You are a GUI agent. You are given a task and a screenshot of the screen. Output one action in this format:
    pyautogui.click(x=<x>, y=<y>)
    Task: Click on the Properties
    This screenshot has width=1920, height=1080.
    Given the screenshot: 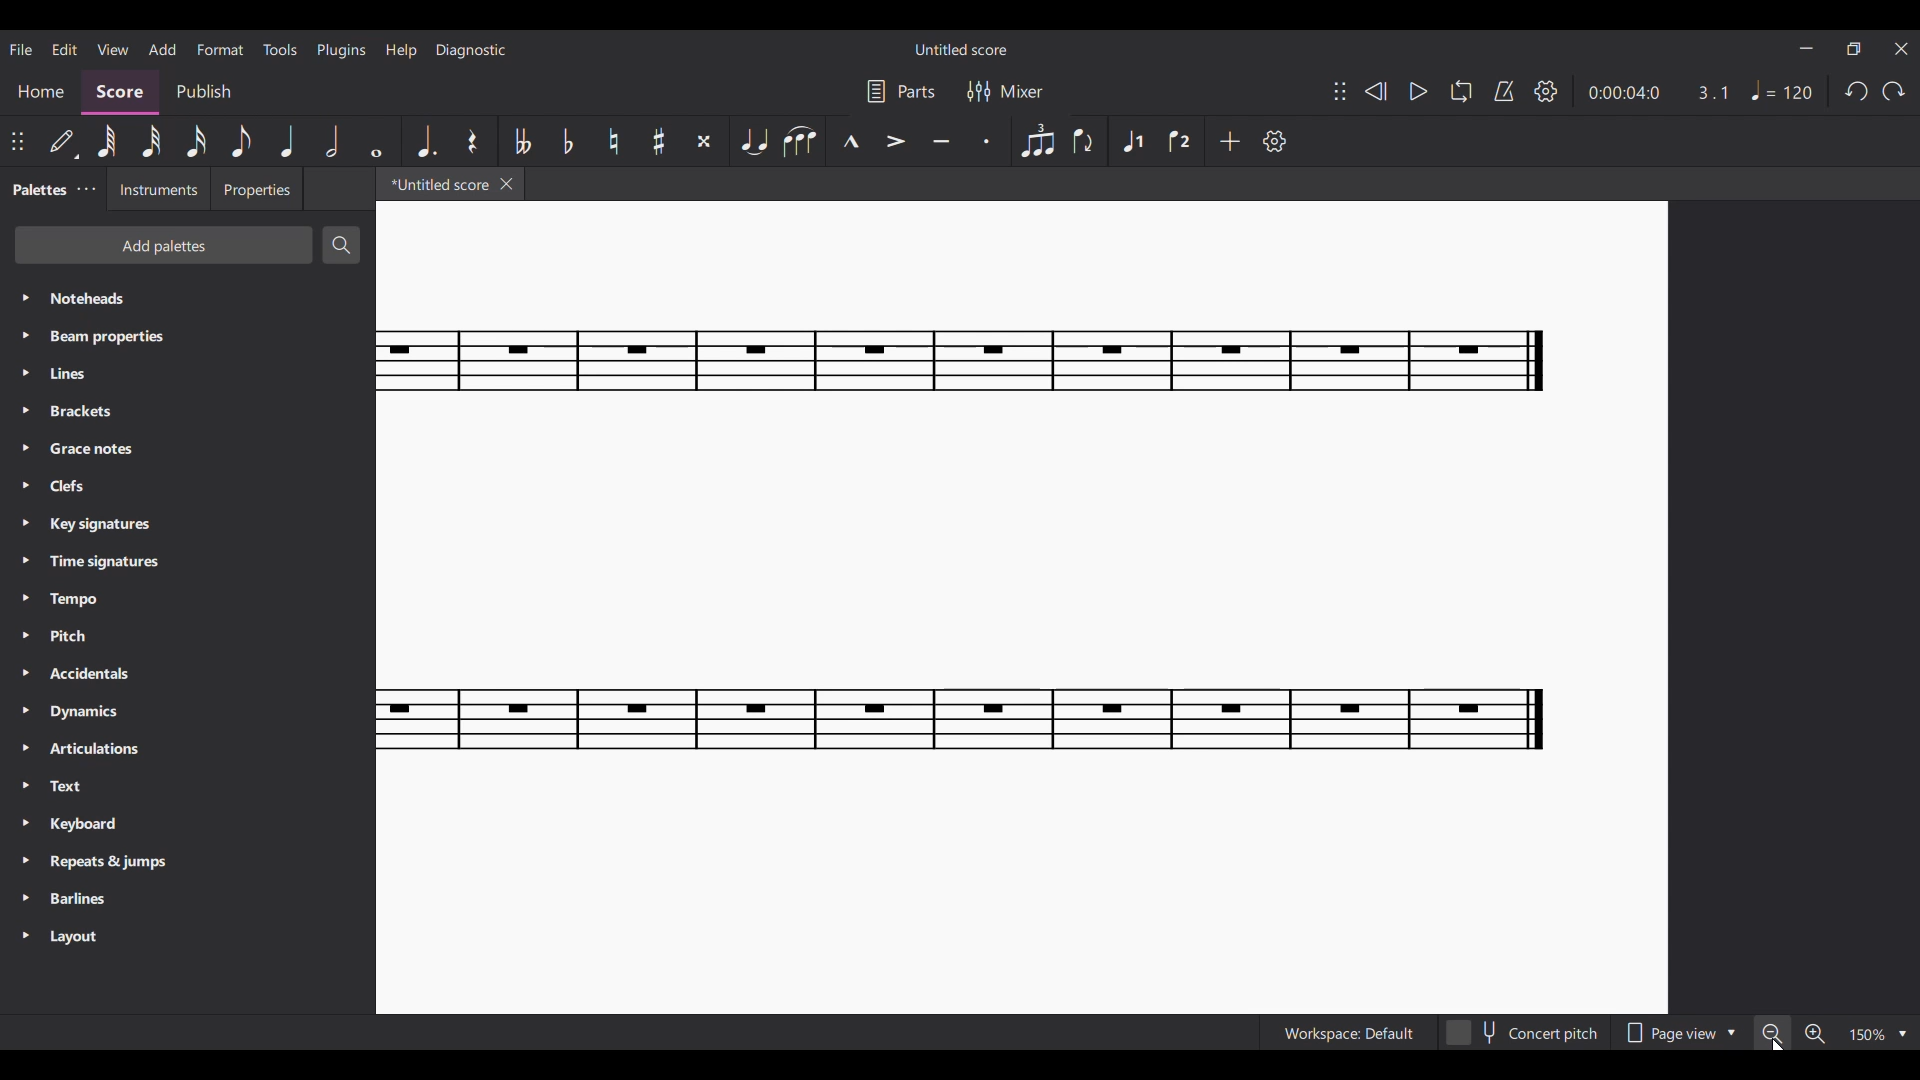 What is the action you would take?
    pyautogui.click(x=258, y=188)
    